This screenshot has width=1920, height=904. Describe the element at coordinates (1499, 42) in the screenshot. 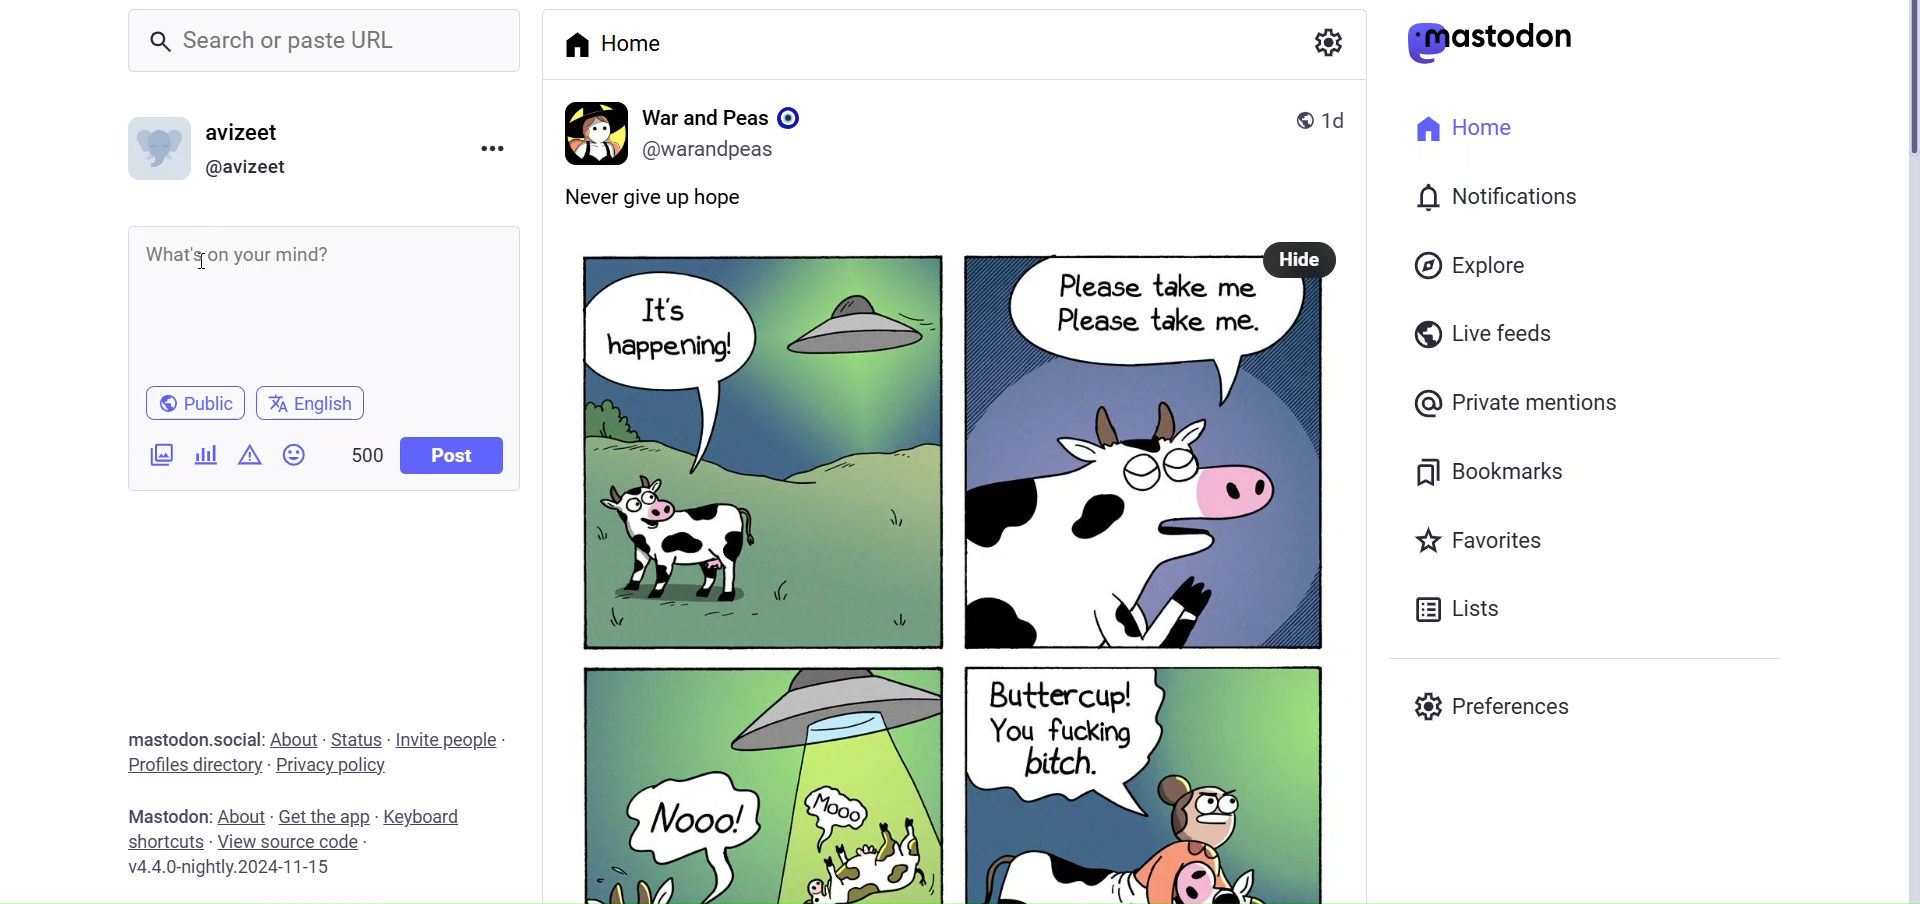

I see `mastodon` at that location.